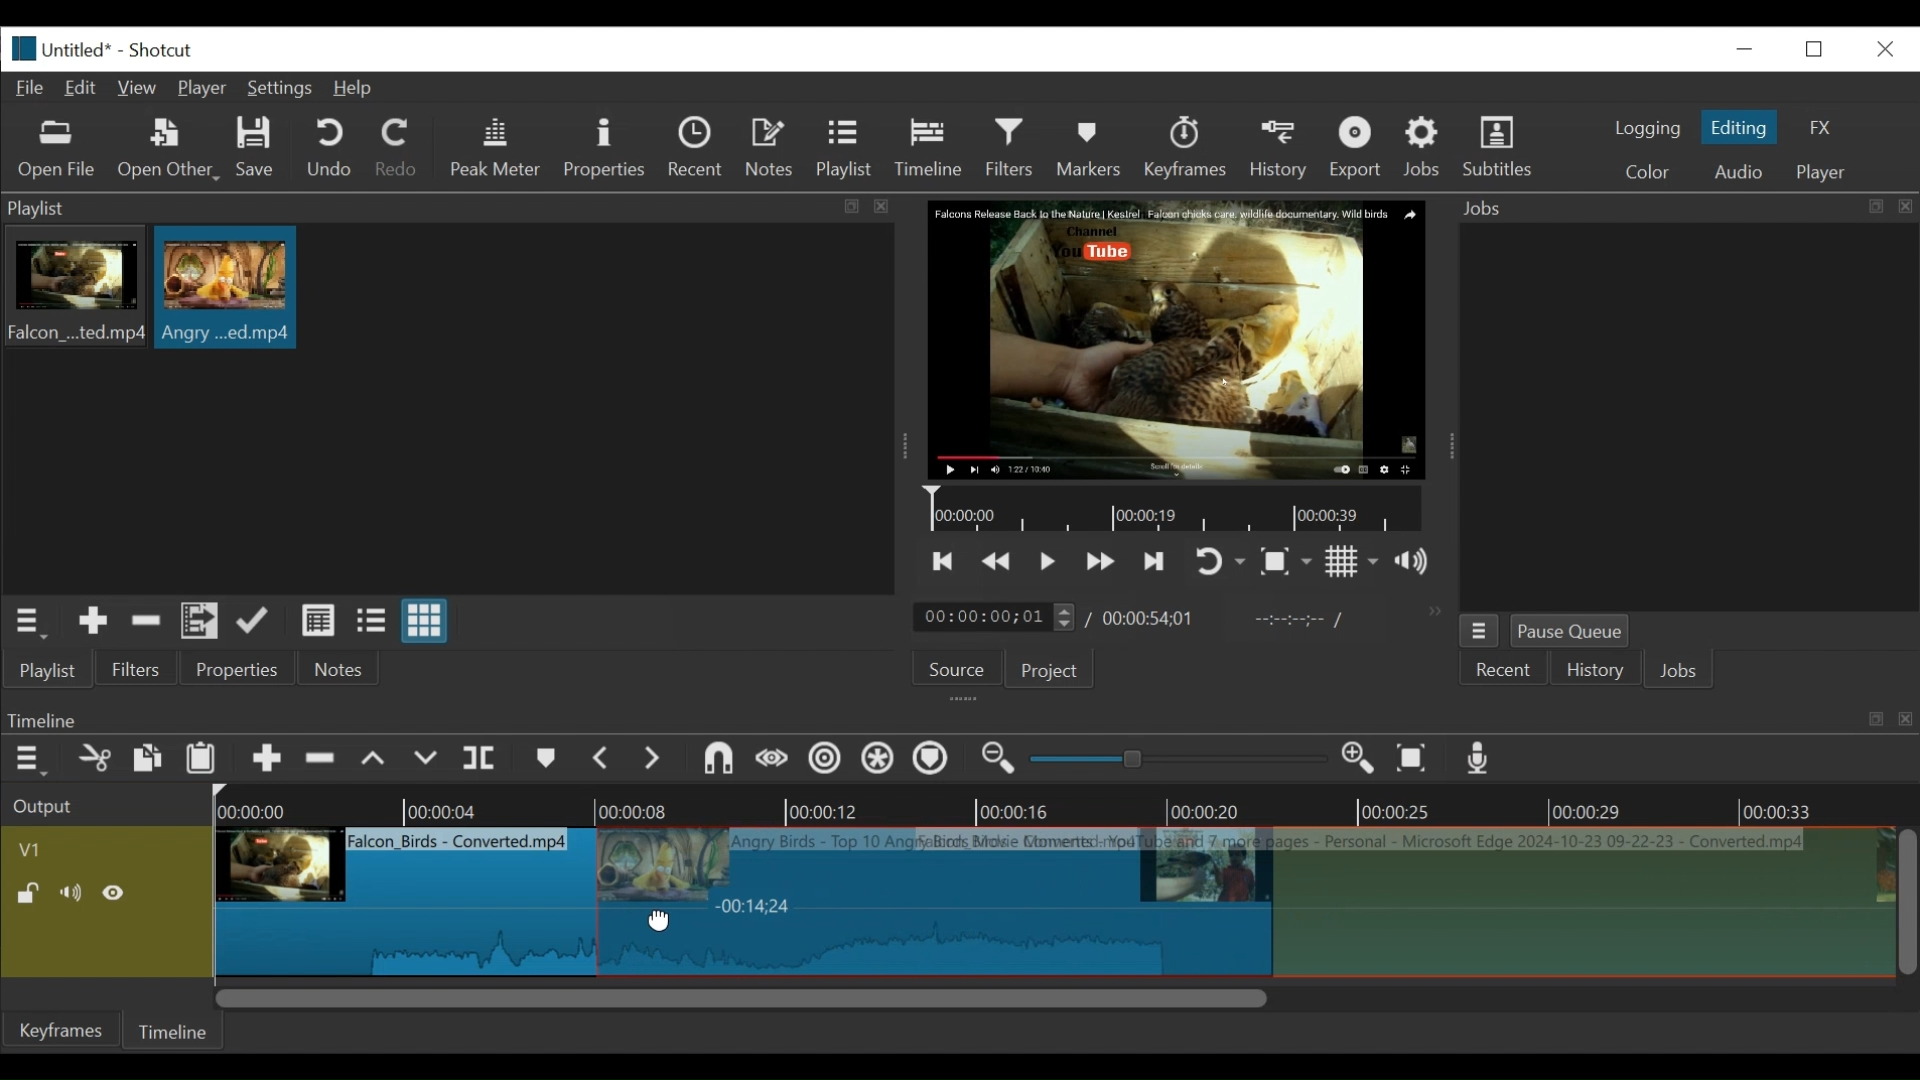  What do you see at coordinates (200, 624) in the screenshot?
I see `Add files to playlist` at bounding box center [200, 624].